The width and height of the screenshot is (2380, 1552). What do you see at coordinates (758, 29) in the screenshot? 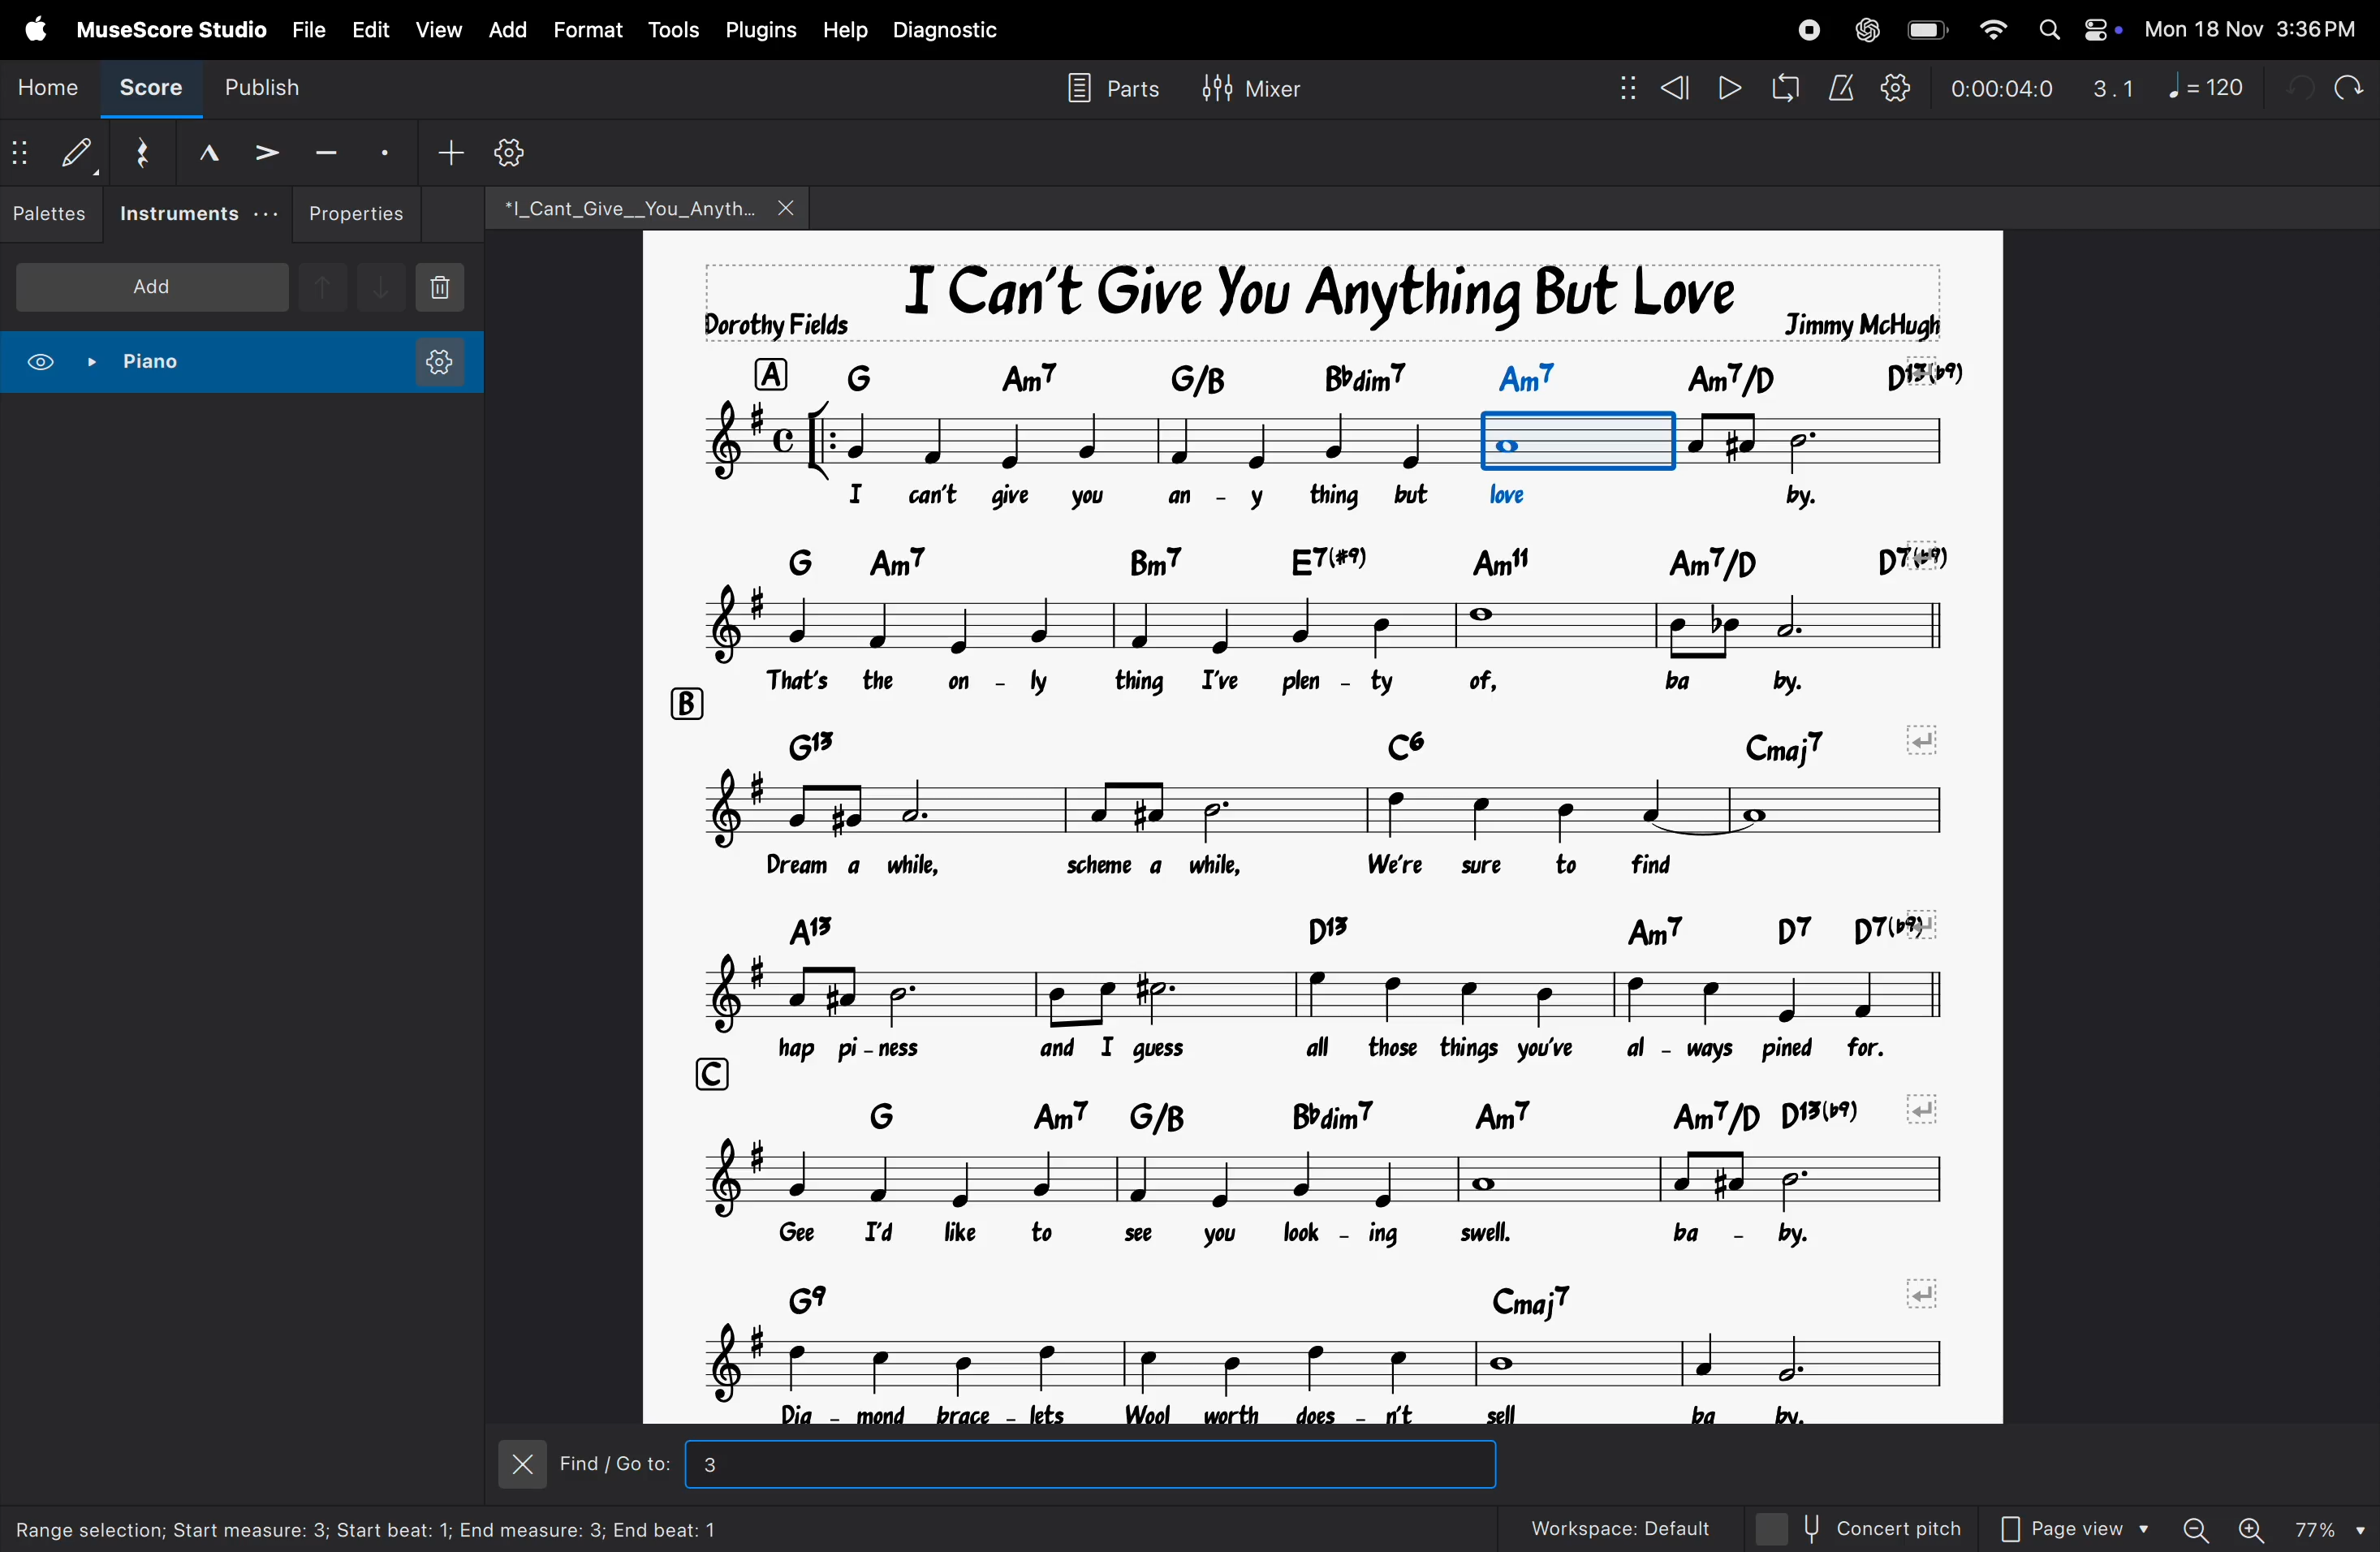
I see `plugins` at bounding box center [758, 29].